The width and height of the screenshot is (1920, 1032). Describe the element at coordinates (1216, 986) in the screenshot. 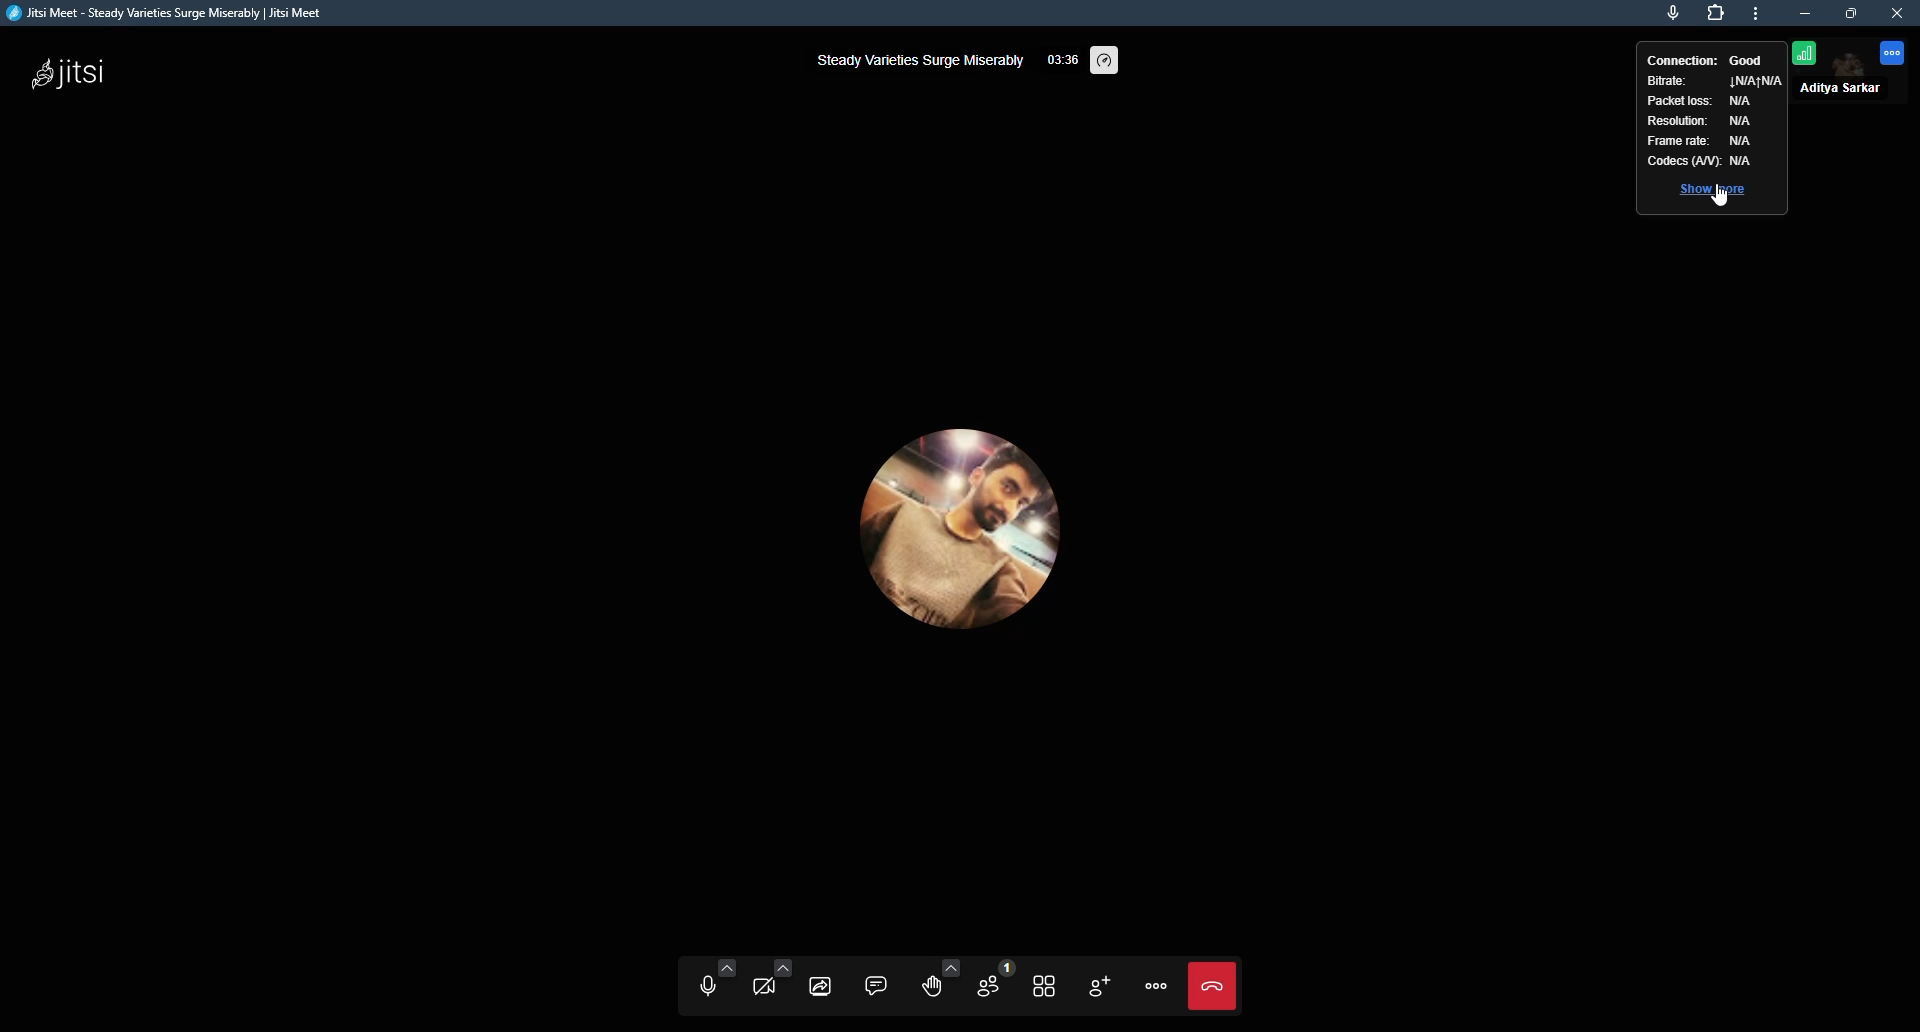

I see `end call` at that location.